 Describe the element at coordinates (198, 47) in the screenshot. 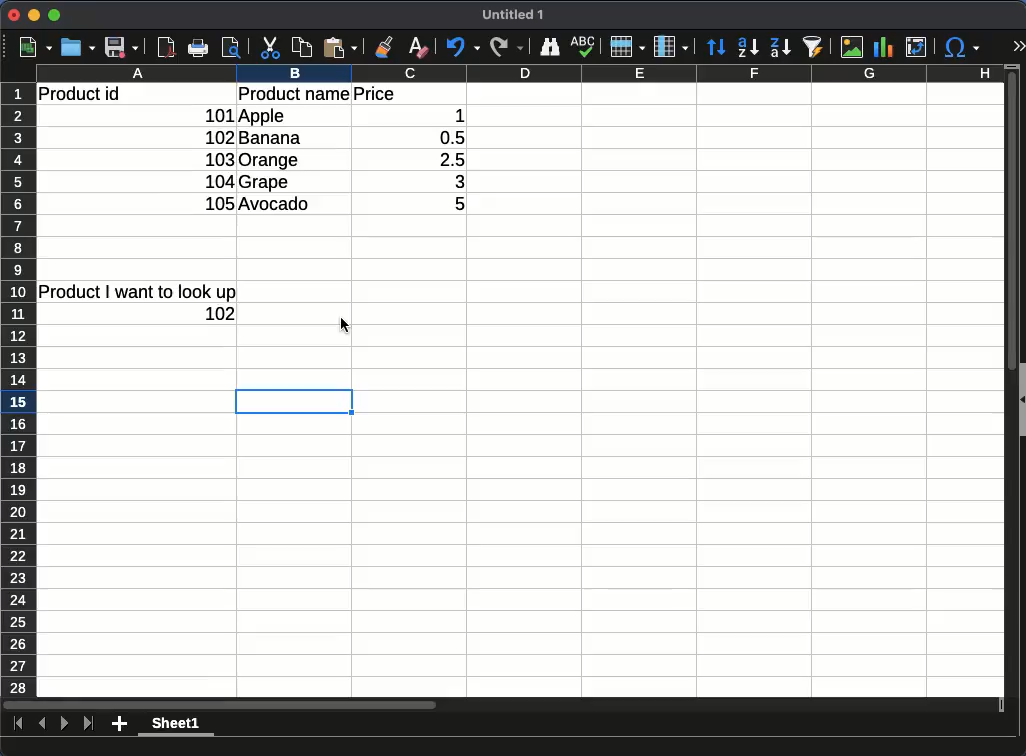

I see `print` at that location.